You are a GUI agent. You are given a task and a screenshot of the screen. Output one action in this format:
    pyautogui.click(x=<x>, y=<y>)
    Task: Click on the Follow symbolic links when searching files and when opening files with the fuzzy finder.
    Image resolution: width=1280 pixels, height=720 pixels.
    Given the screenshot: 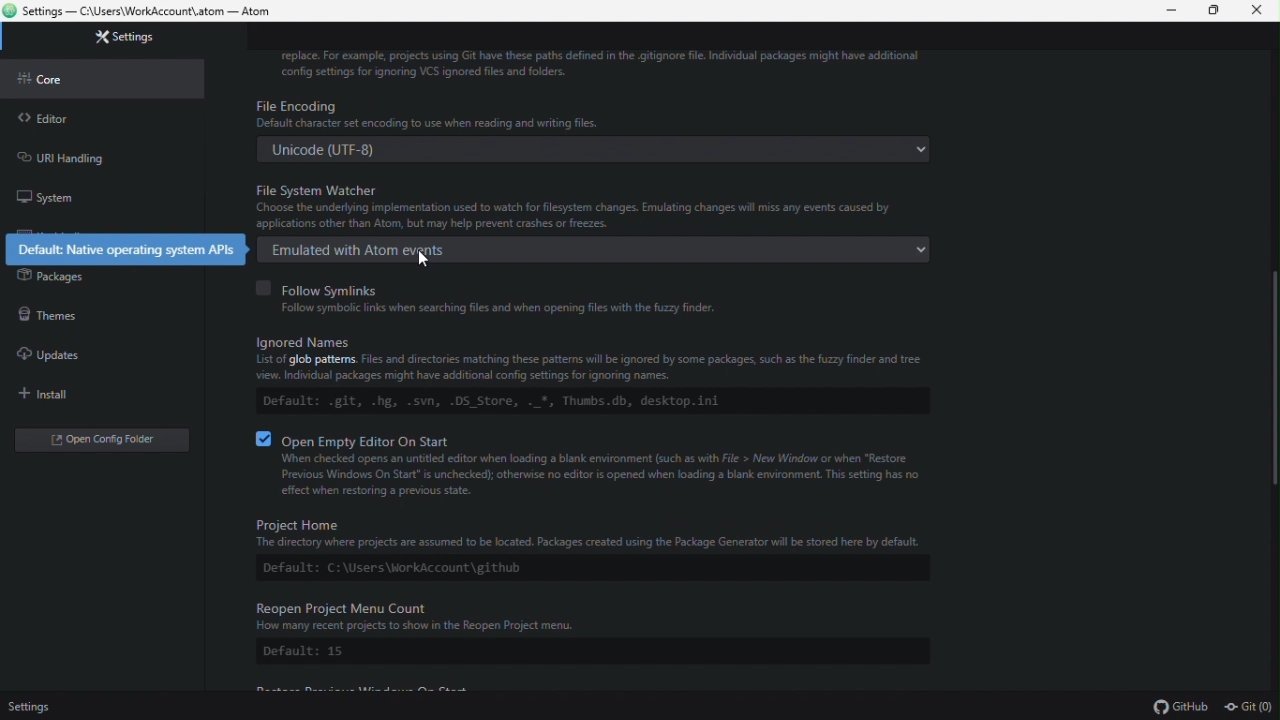 What is the action you would take?
    pyautogui.click(x=502, y=308)
    